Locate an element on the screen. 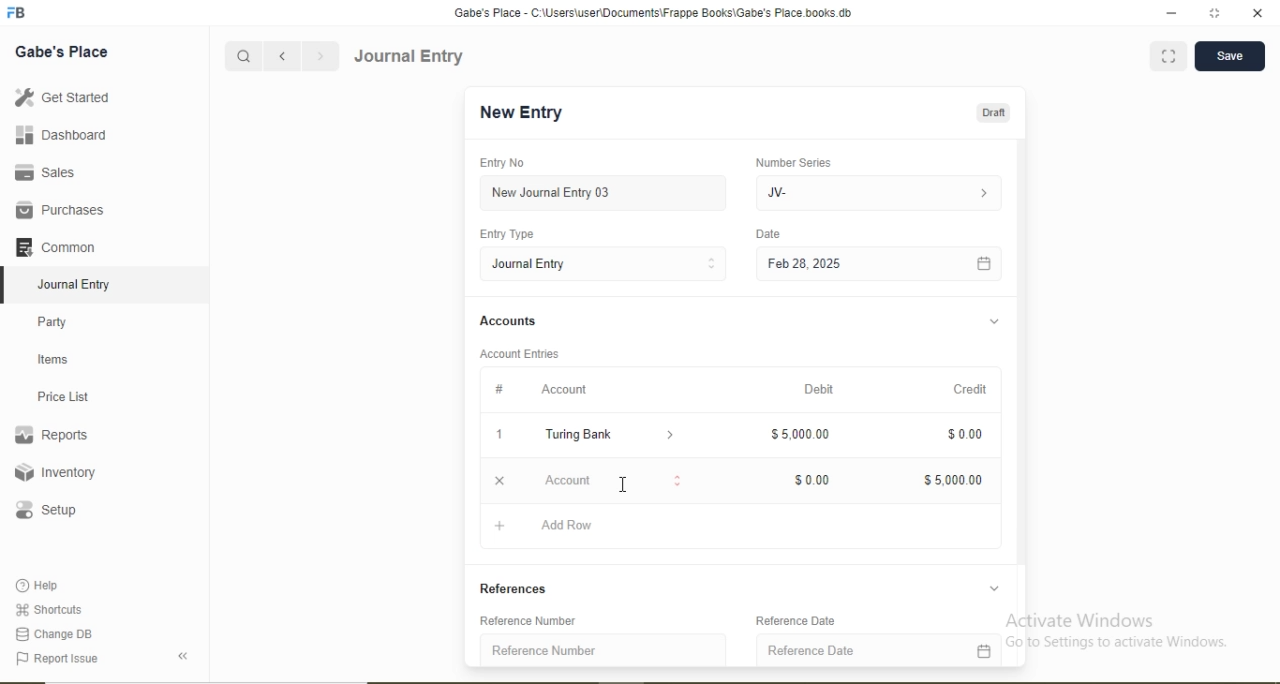  $0.00 is located at coordinates (813, 481).